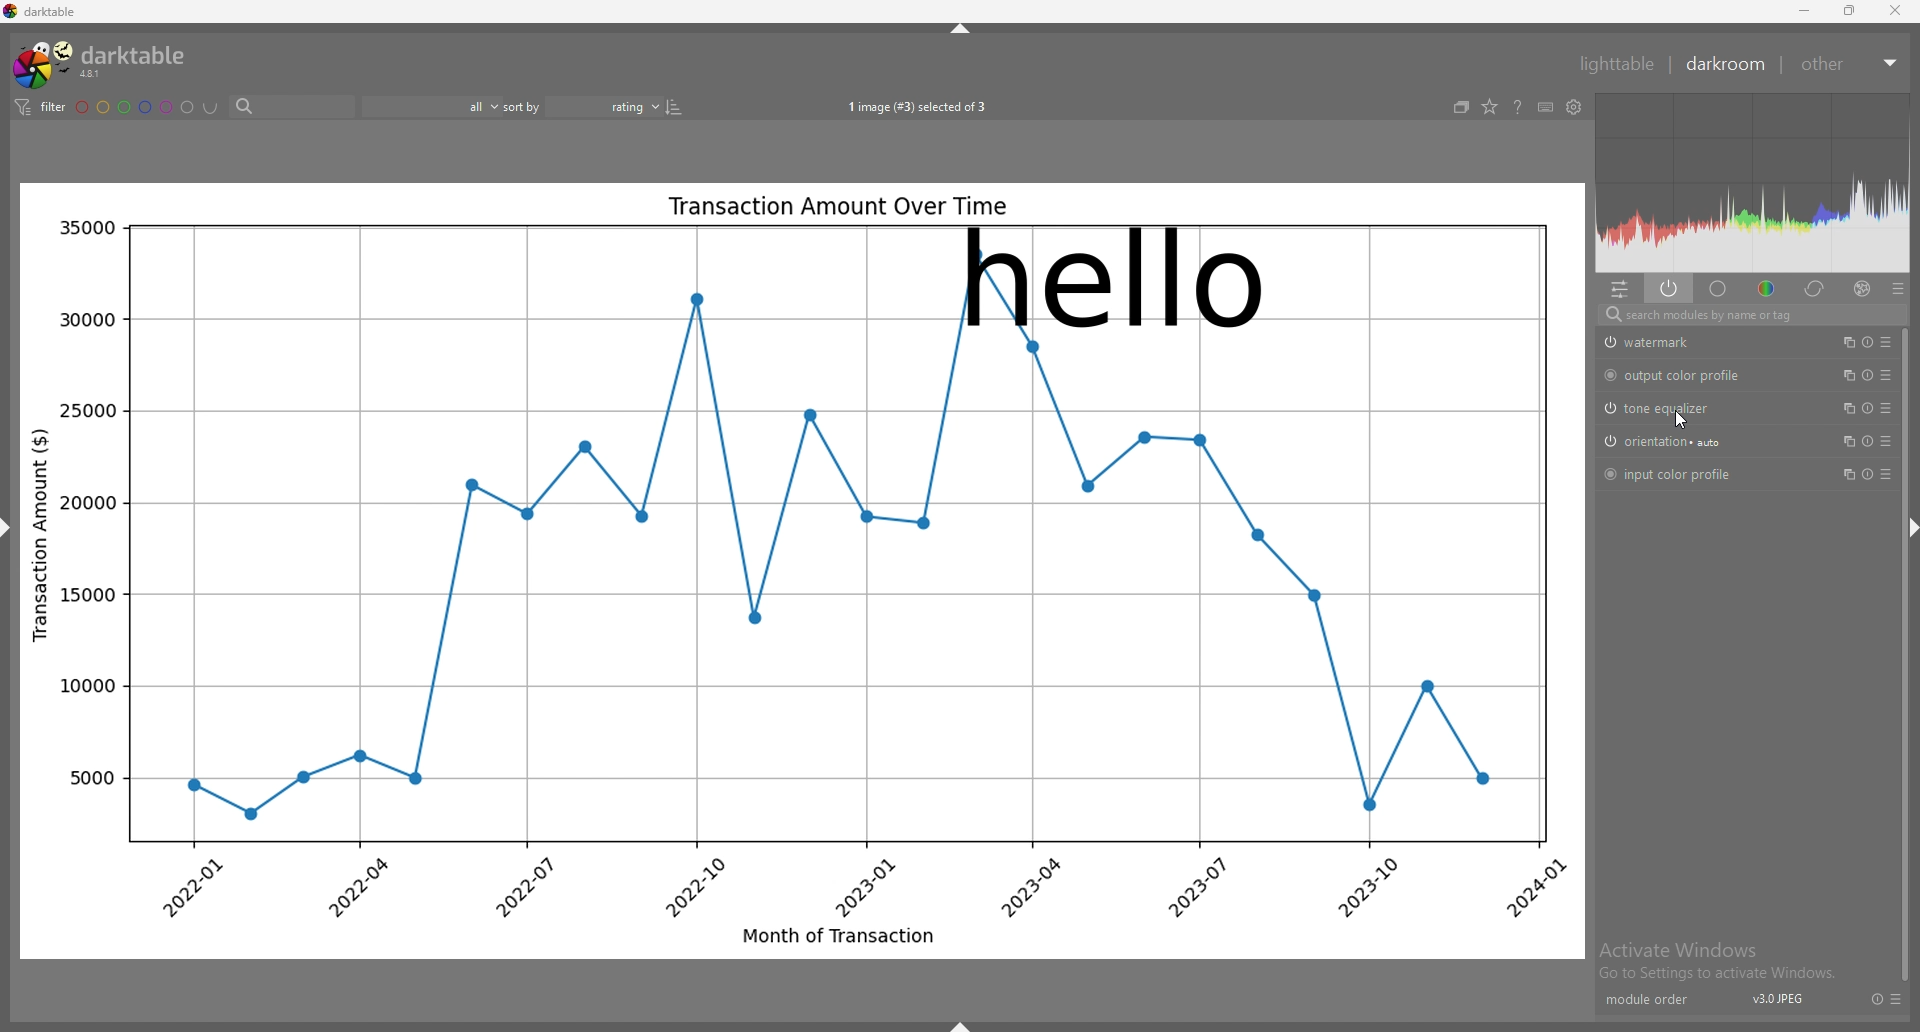 The width and height of the screenshot is (1920, 1032). Describe the element at coordinates (1114, 279) in the screenshot. I see `hello` at that location.